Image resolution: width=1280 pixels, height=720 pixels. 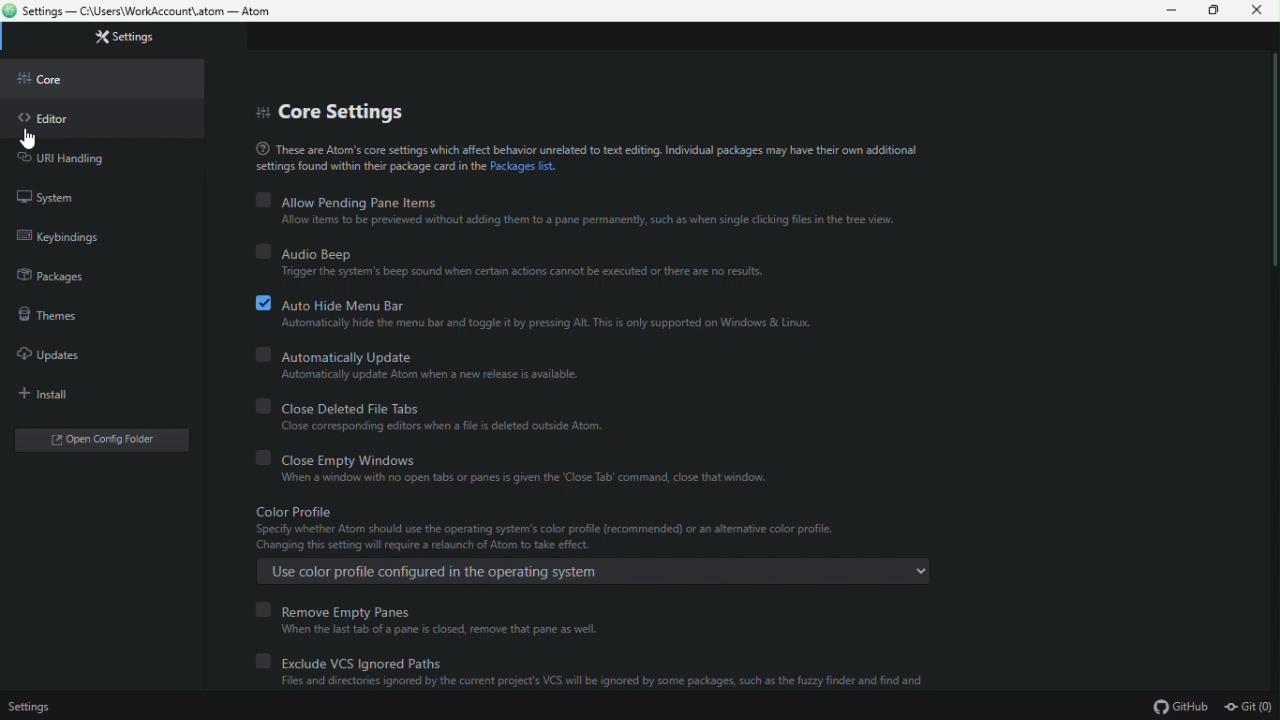 What do you see at coordinates (1174, 11) in the screenshot?
I see `Minimize` at bounding box center [1174, 11].